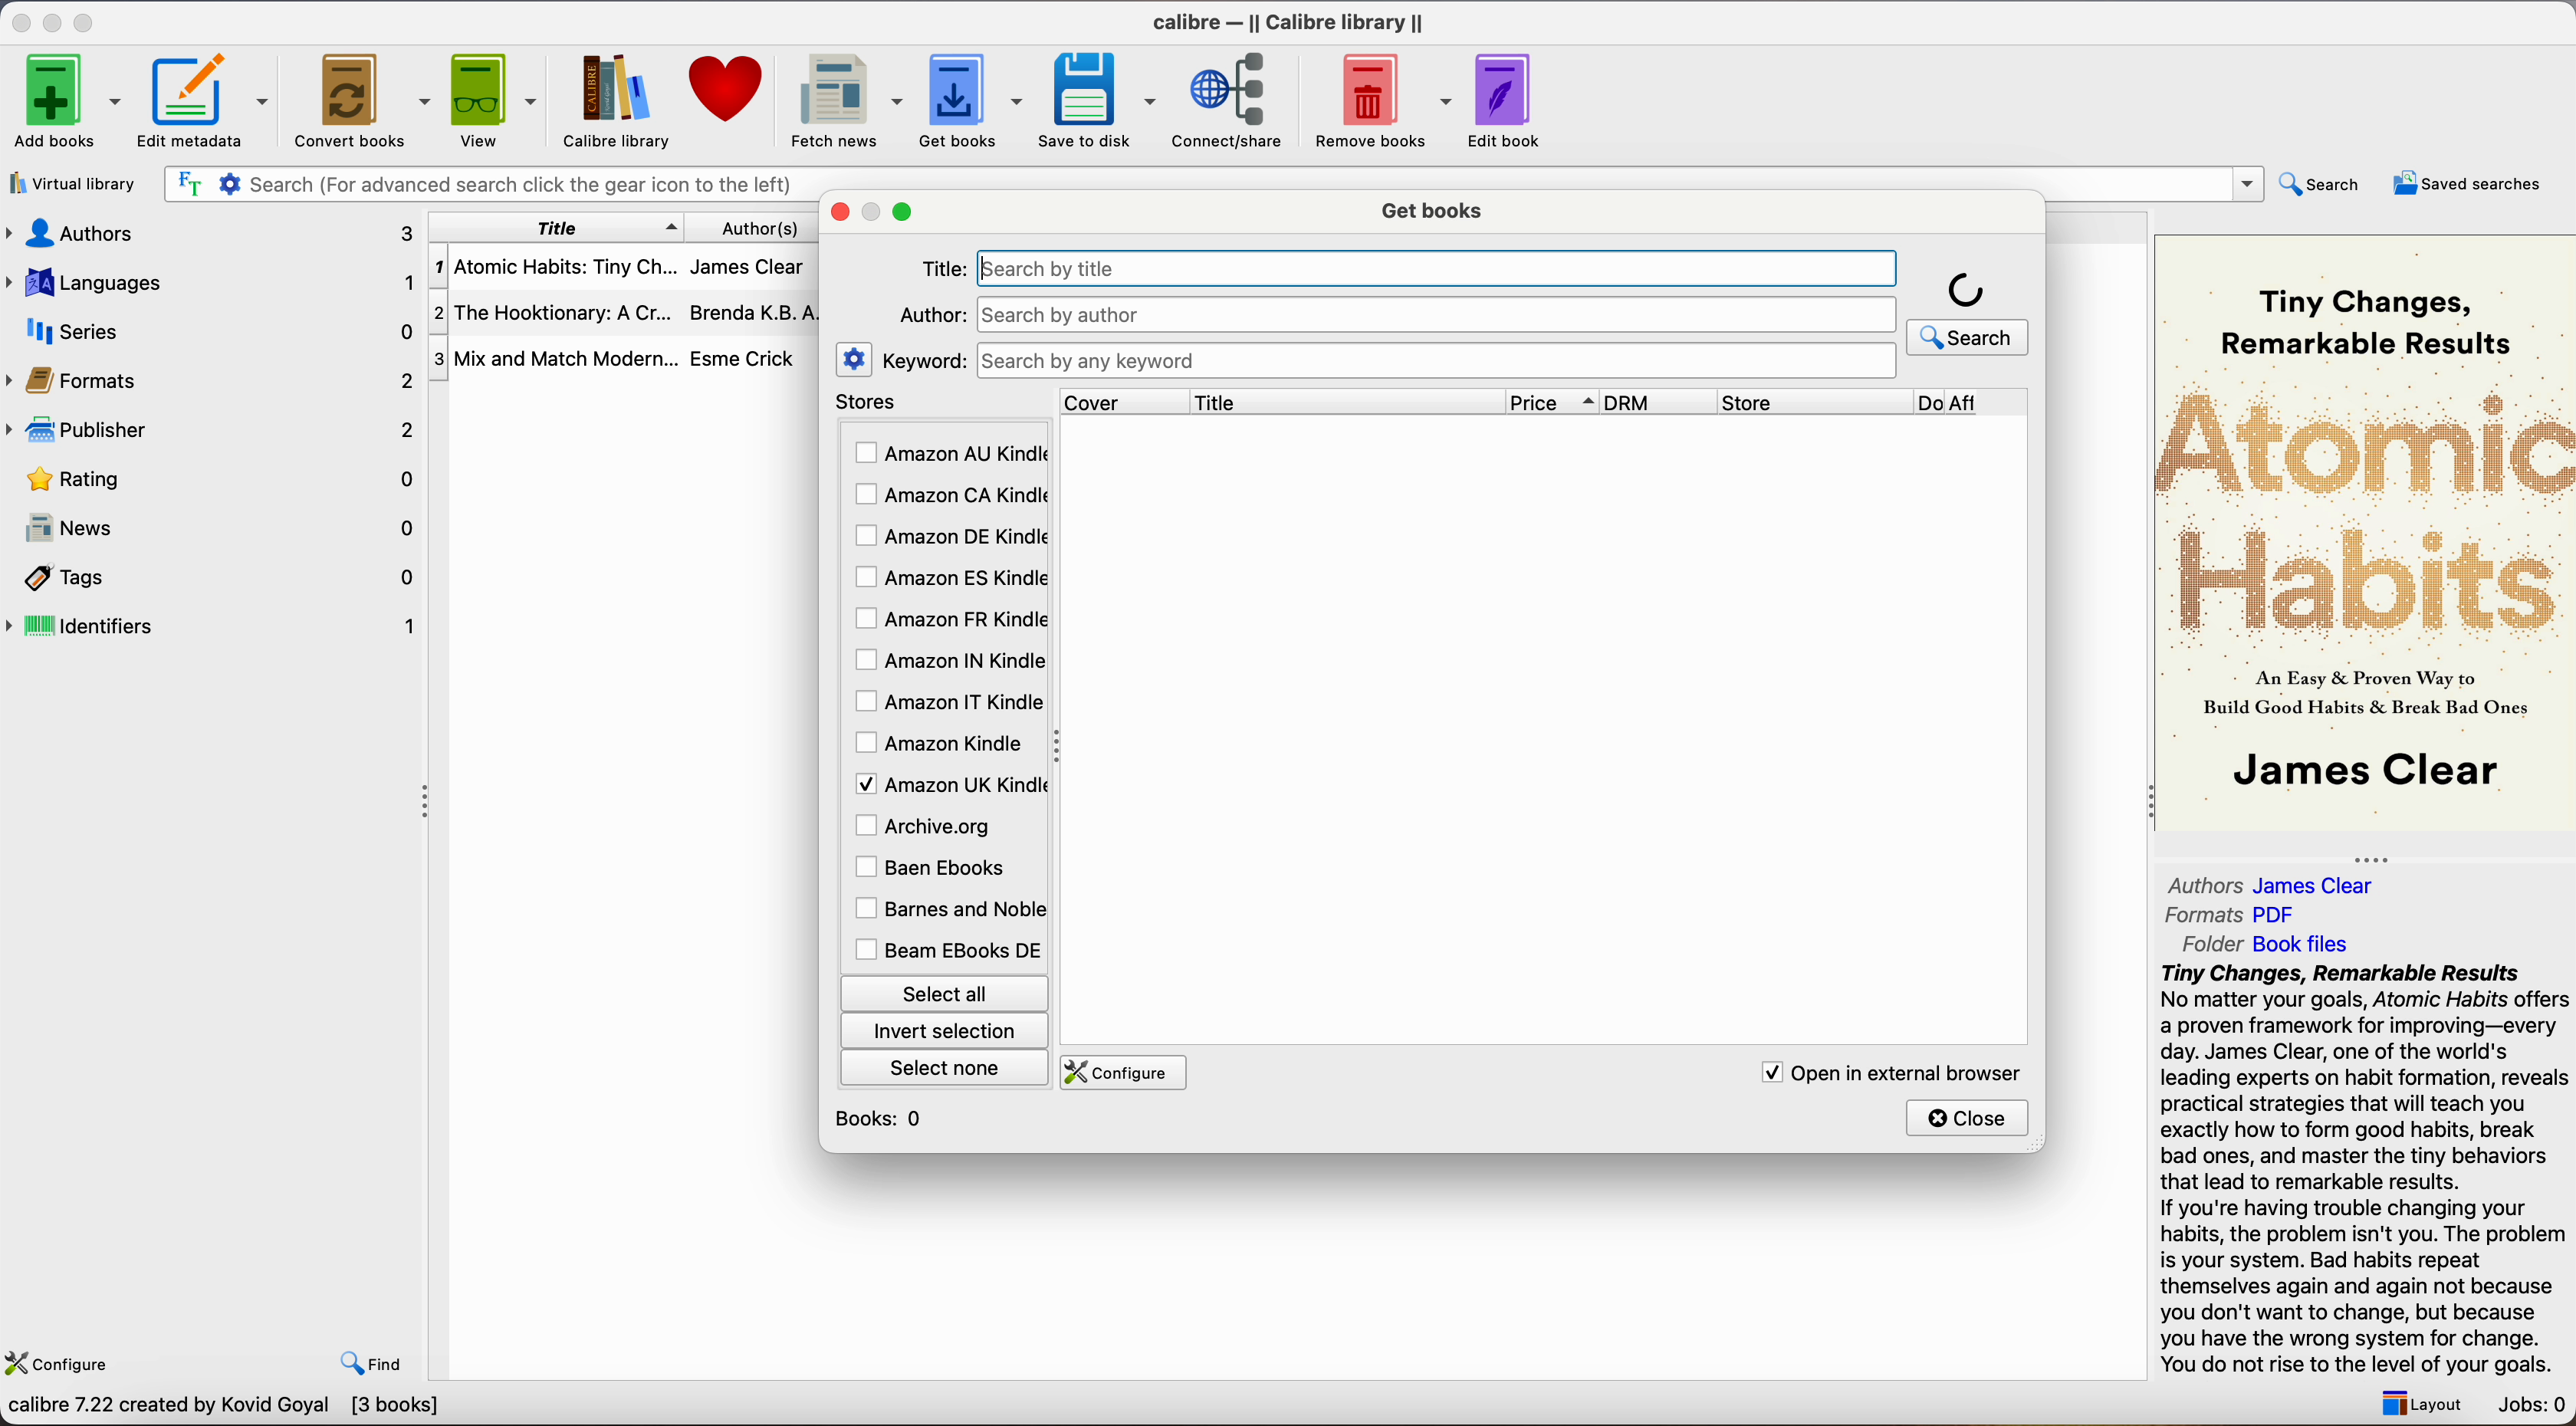 The height and width of the screenshot is (1426, 2576). What do you see at coordinates (948, 497) in the screenshot?
I see `Amazon CA Kindle` at bounding box center [948, 497].